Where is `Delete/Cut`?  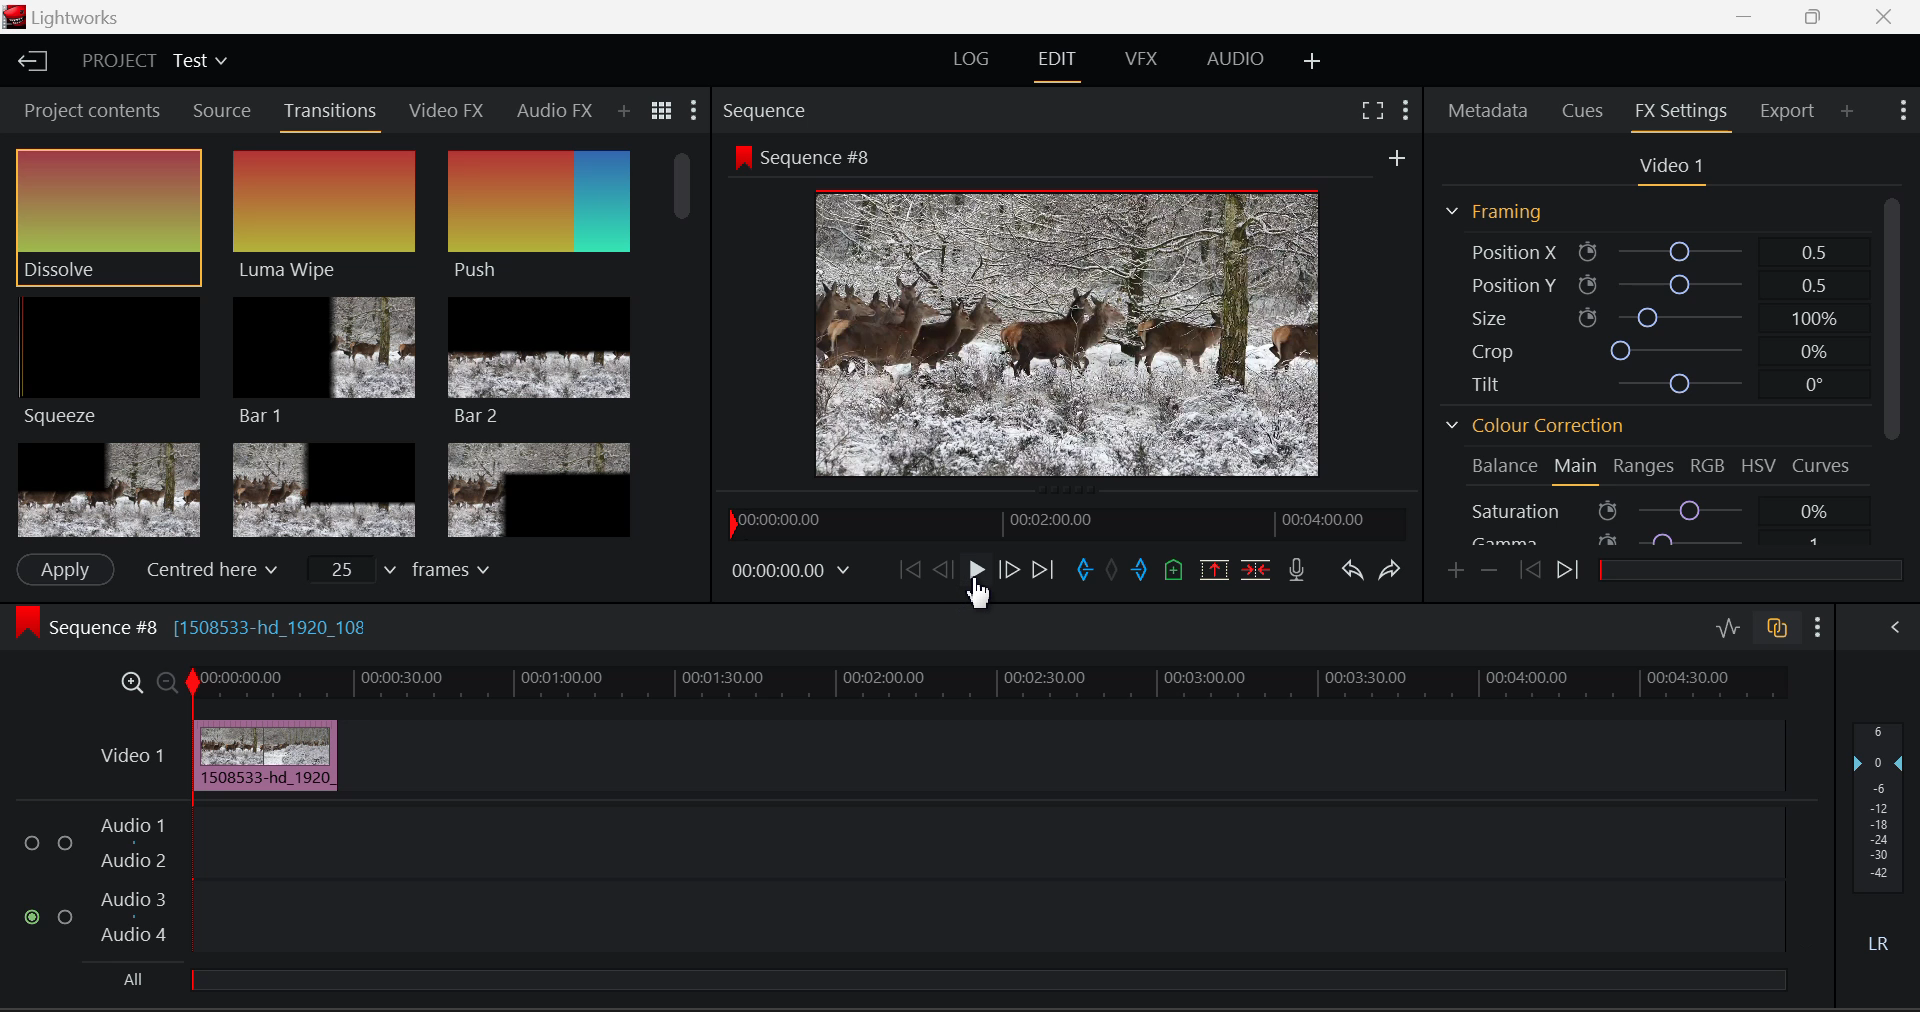 Delete/Cut is located at coordinates (1260, 568).